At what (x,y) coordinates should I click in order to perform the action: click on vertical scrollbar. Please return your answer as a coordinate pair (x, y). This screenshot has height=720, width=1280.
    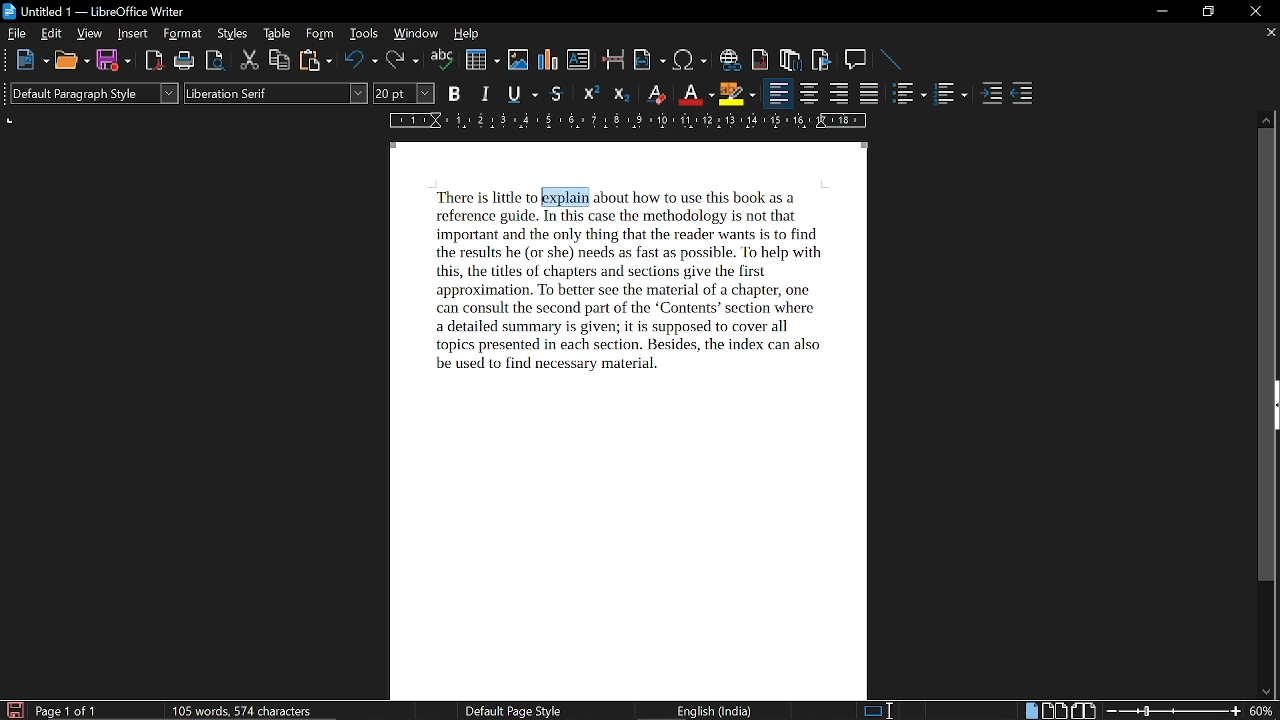
    Looking at the image, I should click on (1270, 357).